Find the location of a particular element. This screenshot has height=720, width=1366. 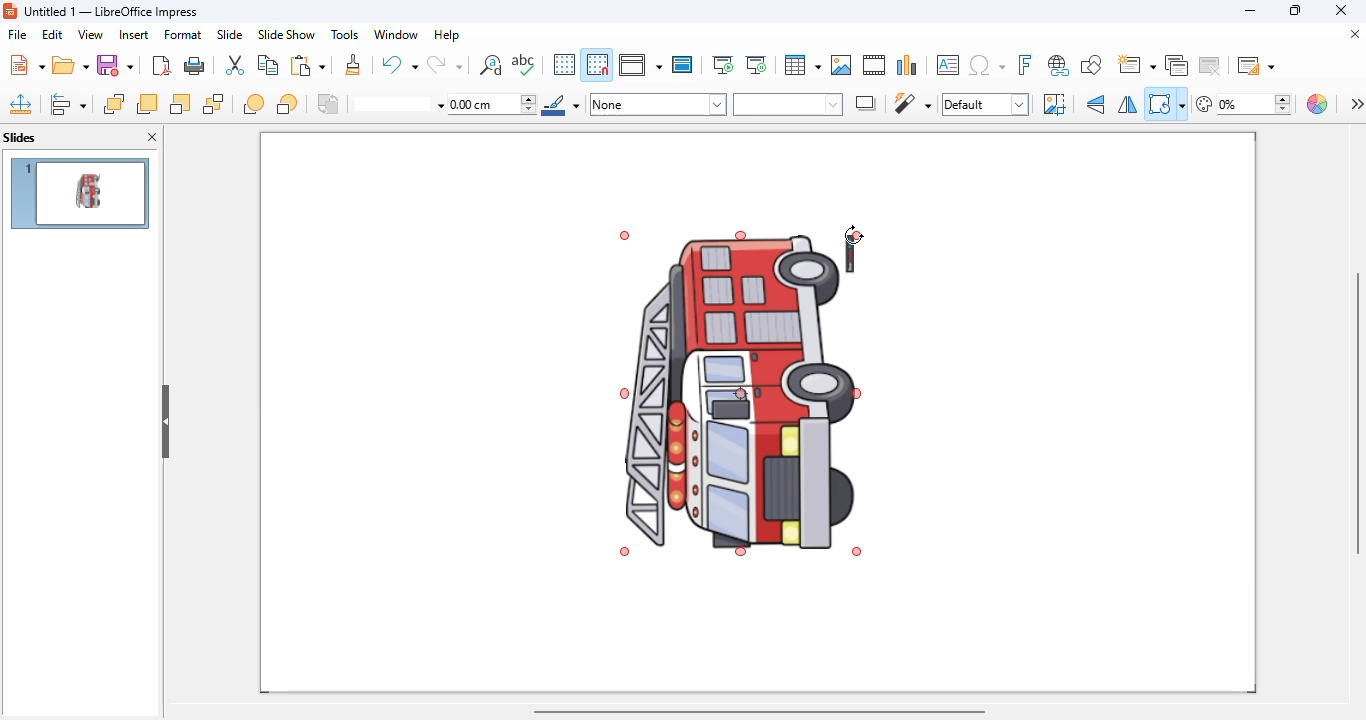

image mode is located at coordinates (985, 105).